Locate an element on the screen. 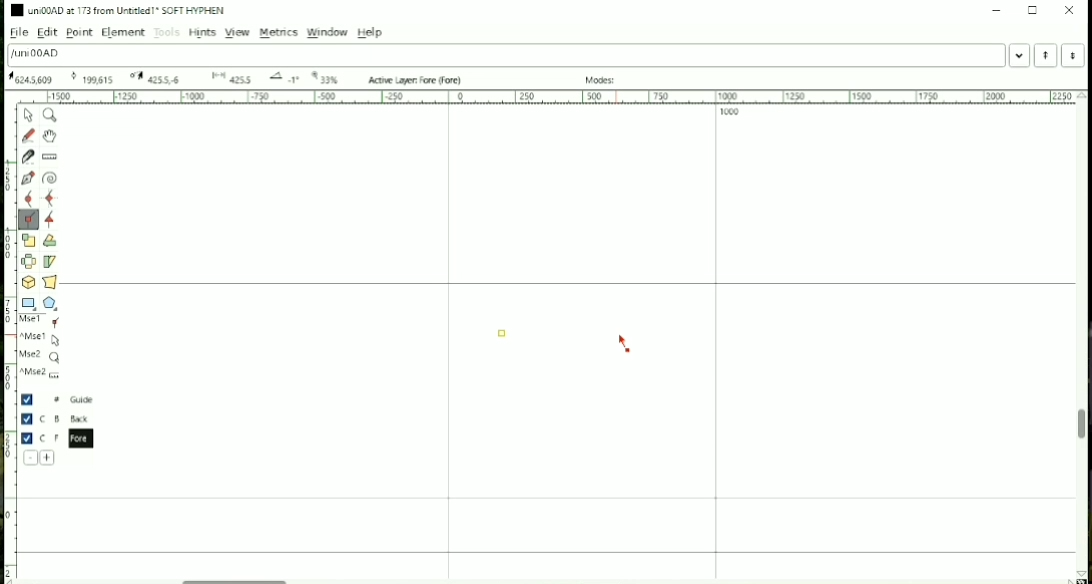 The image size is (1092, 584). Mse2 is located at coordinates (41, 357).